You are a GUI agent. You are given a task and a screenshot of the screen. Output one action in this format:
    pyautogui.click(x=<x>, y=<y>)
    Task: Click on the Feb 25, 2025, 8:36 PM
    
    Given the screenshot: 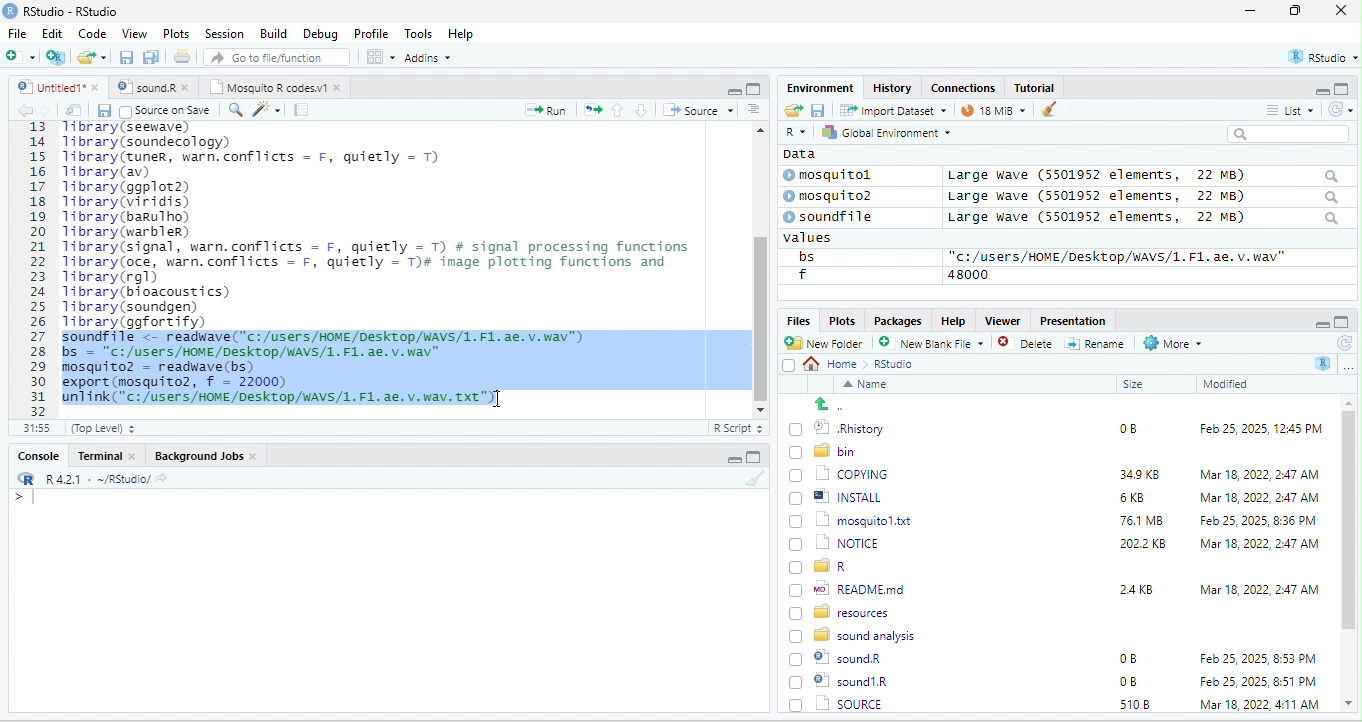 What is the action you would take?
    pyautogui.click(x=1254, y=520)
    